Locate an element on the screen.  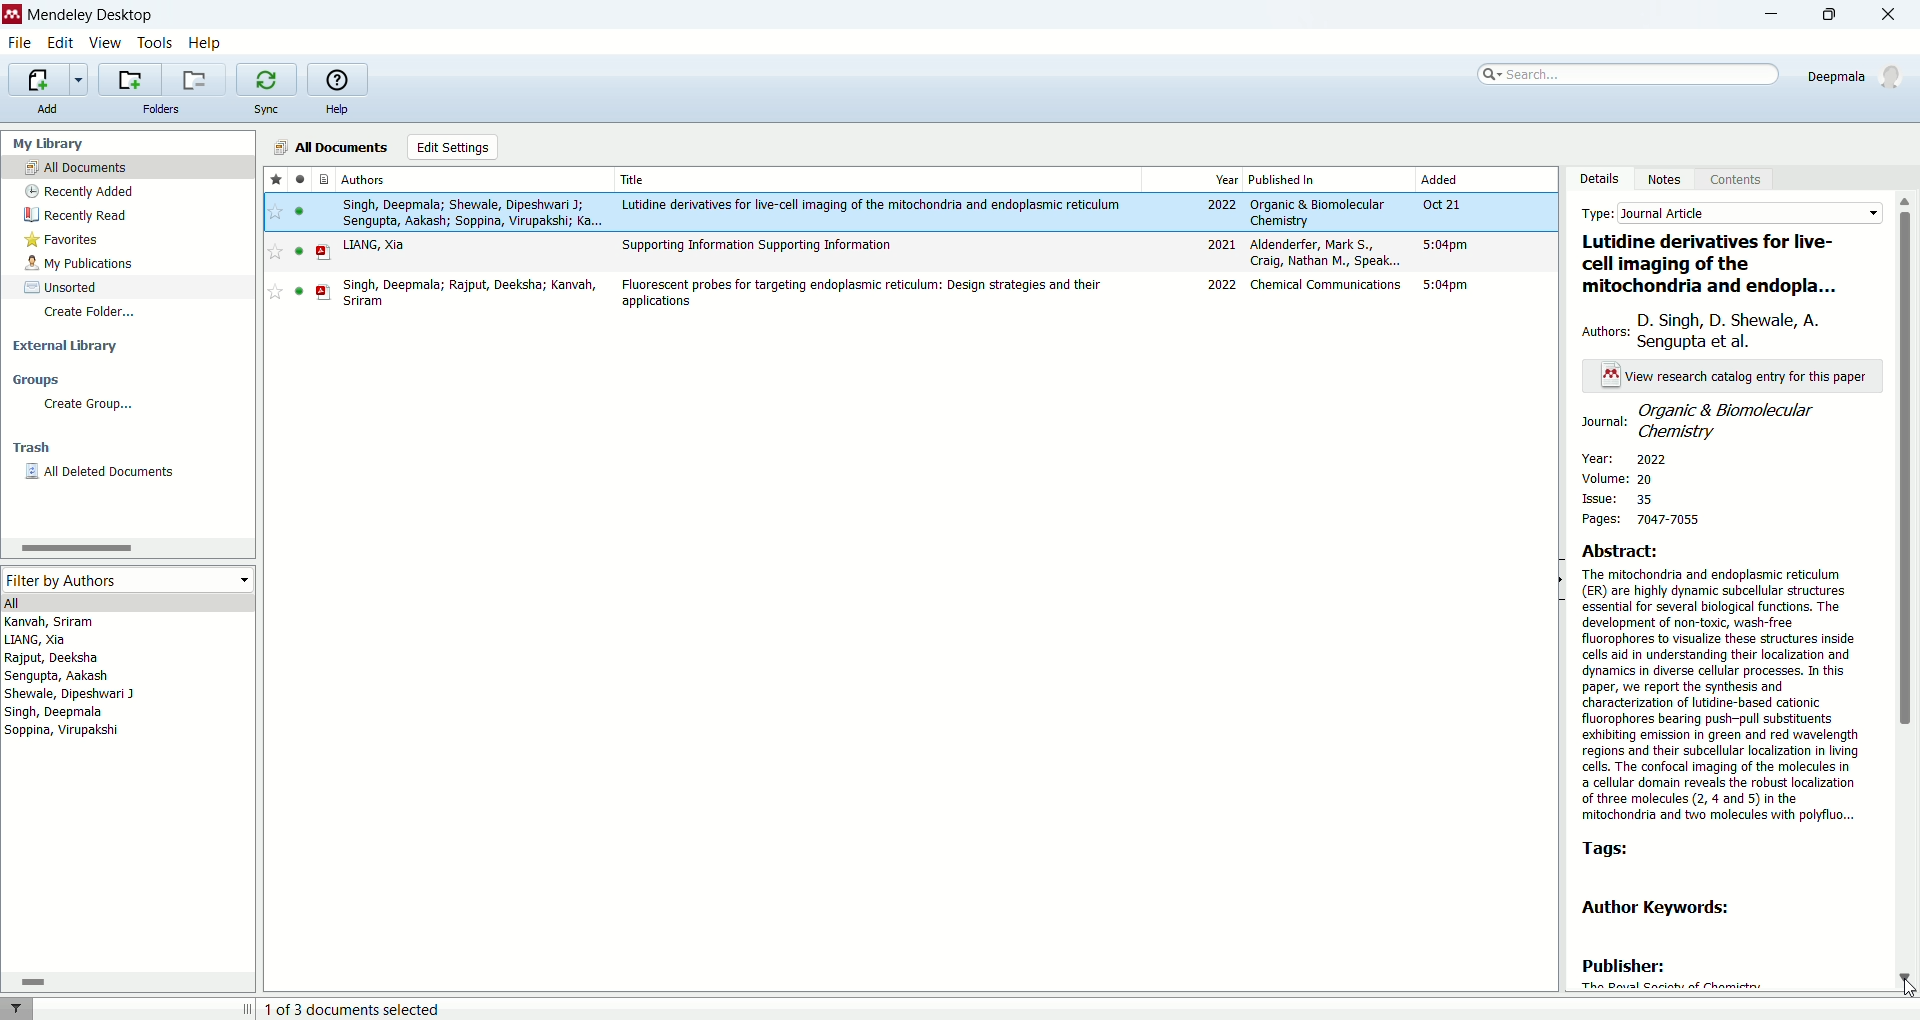
toggle hide/show is located at coordinates (1560, 580).